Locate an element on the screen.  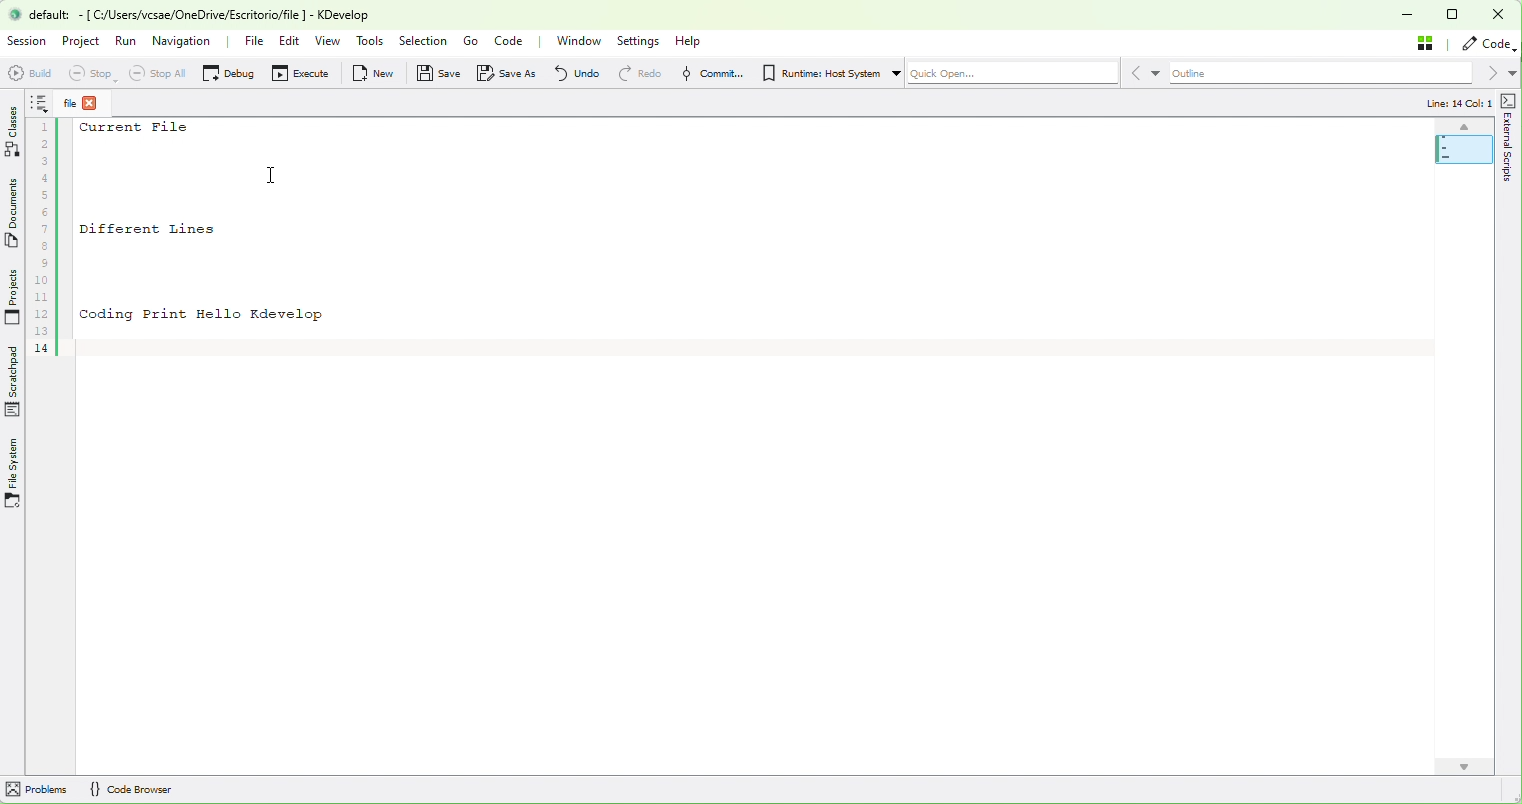
Current File is located at coordinates (132, 127).